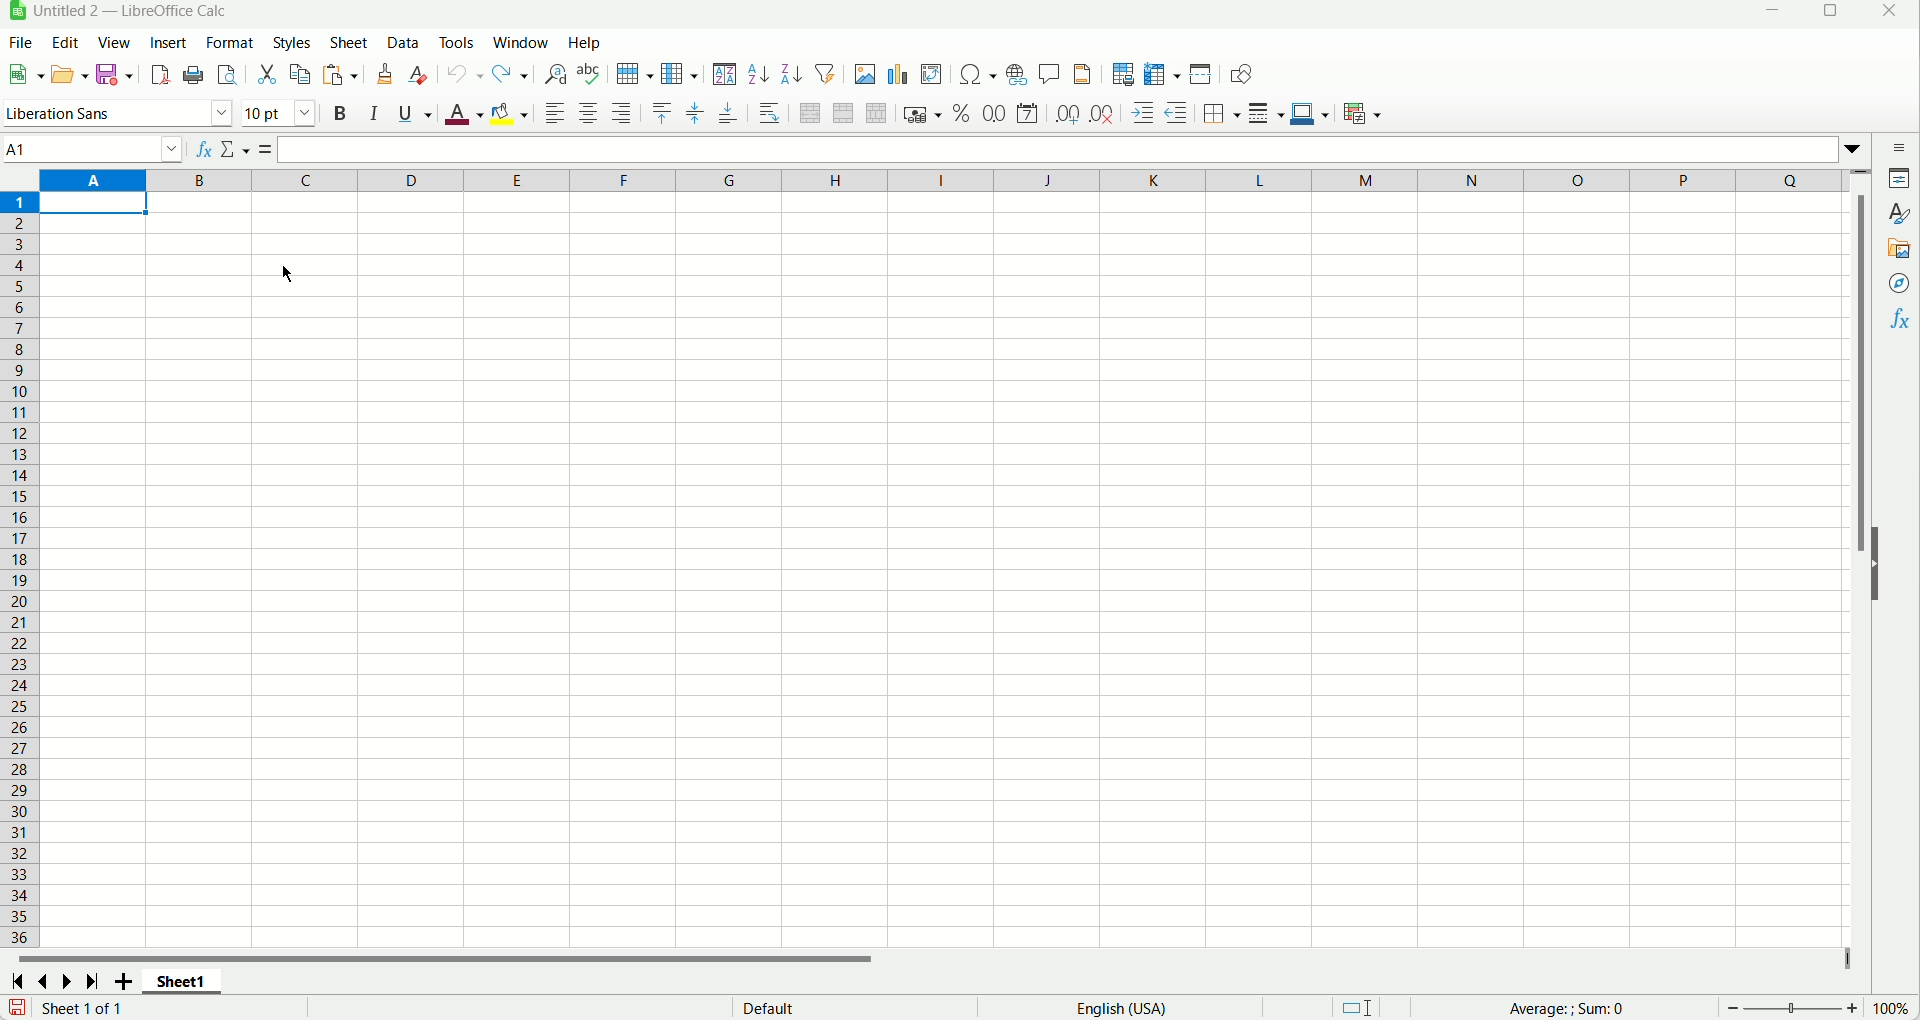 This screenshot has width=1920, height=1020. Describe the element at coordinates (1900, 247) in the screenshot. I see `Gallery` at that location.